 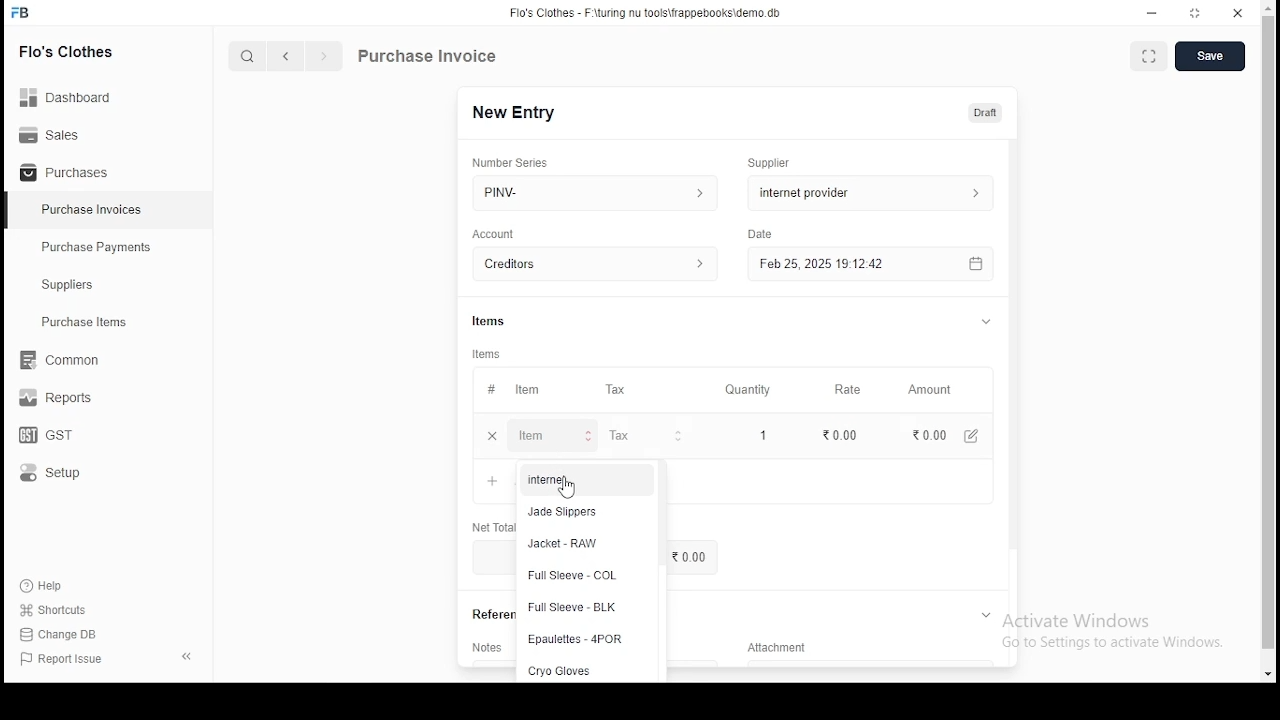 What do you see at coordinates (534, 391) in the screenshot?
I see `item` at bounding box center [534, 391].